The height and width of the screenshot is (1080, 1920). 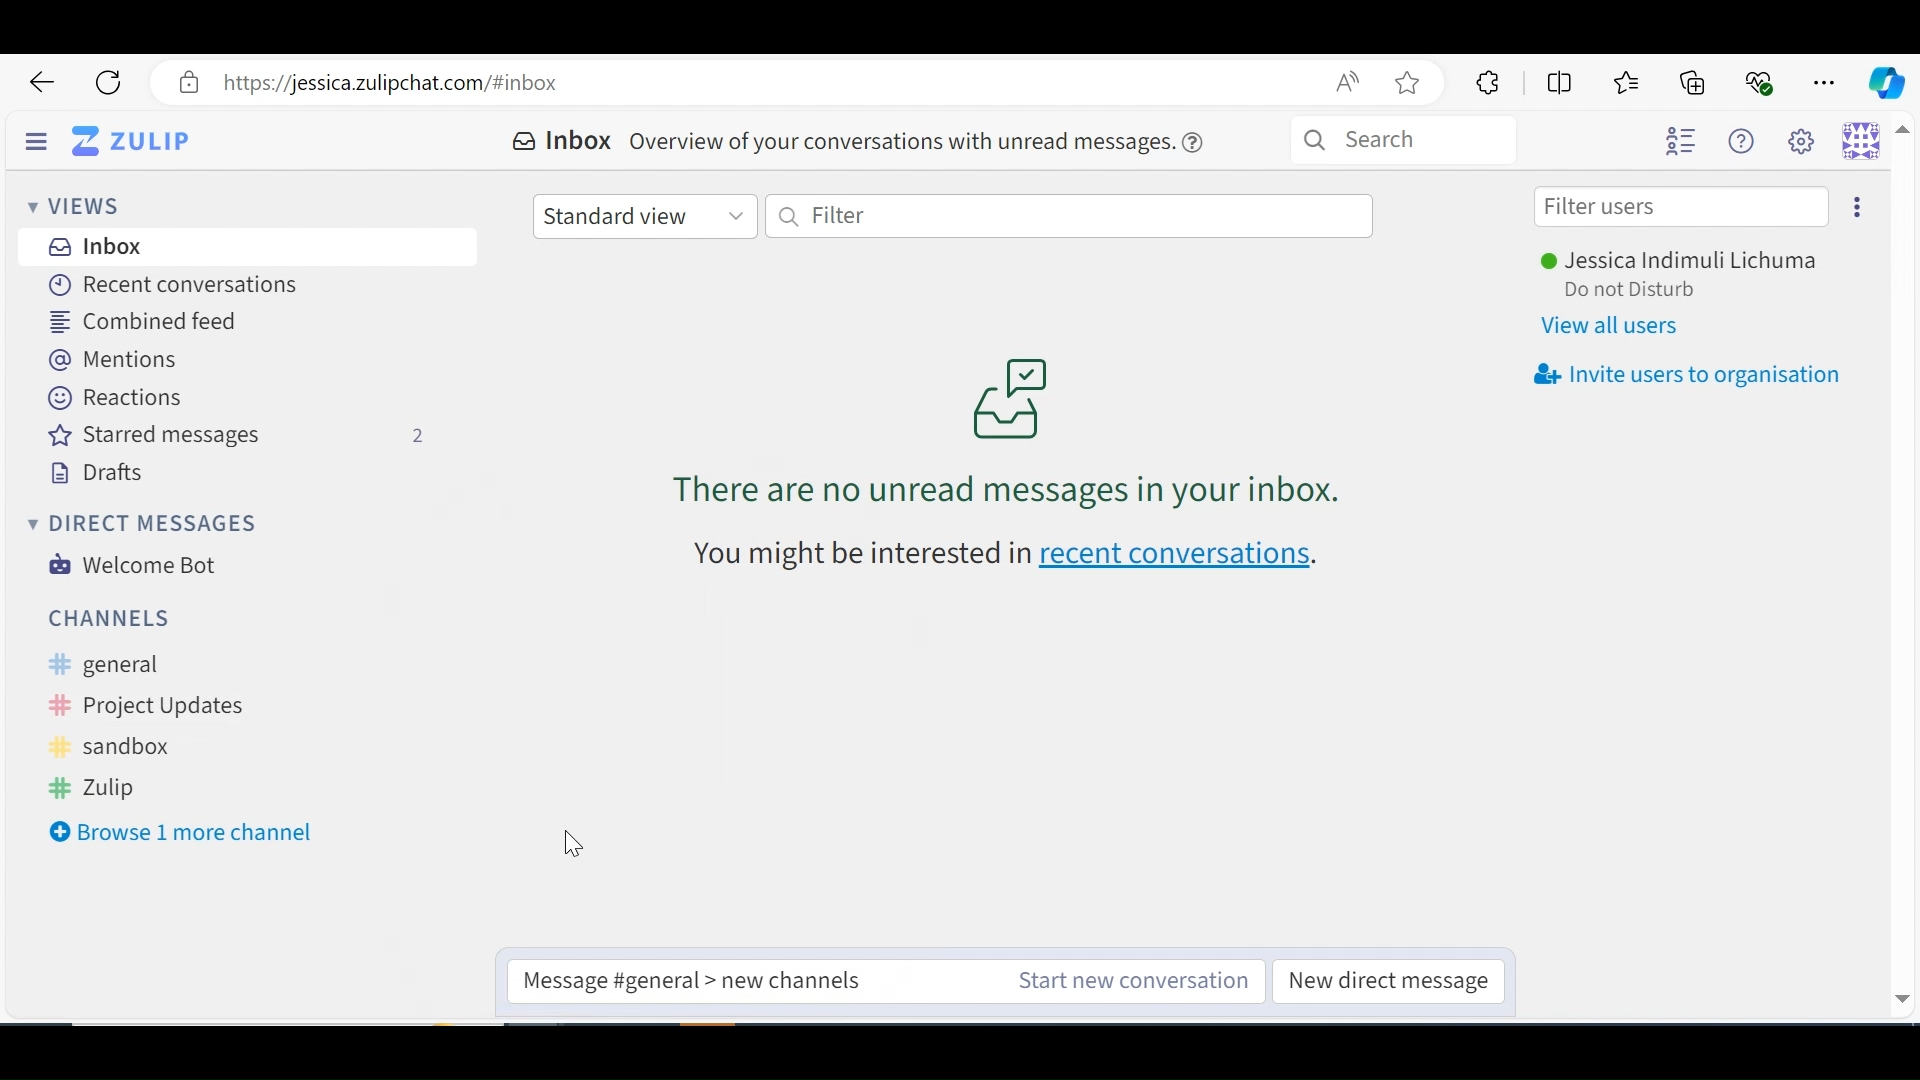 I want to click on Direct Messages, so click(x=139, y=522).